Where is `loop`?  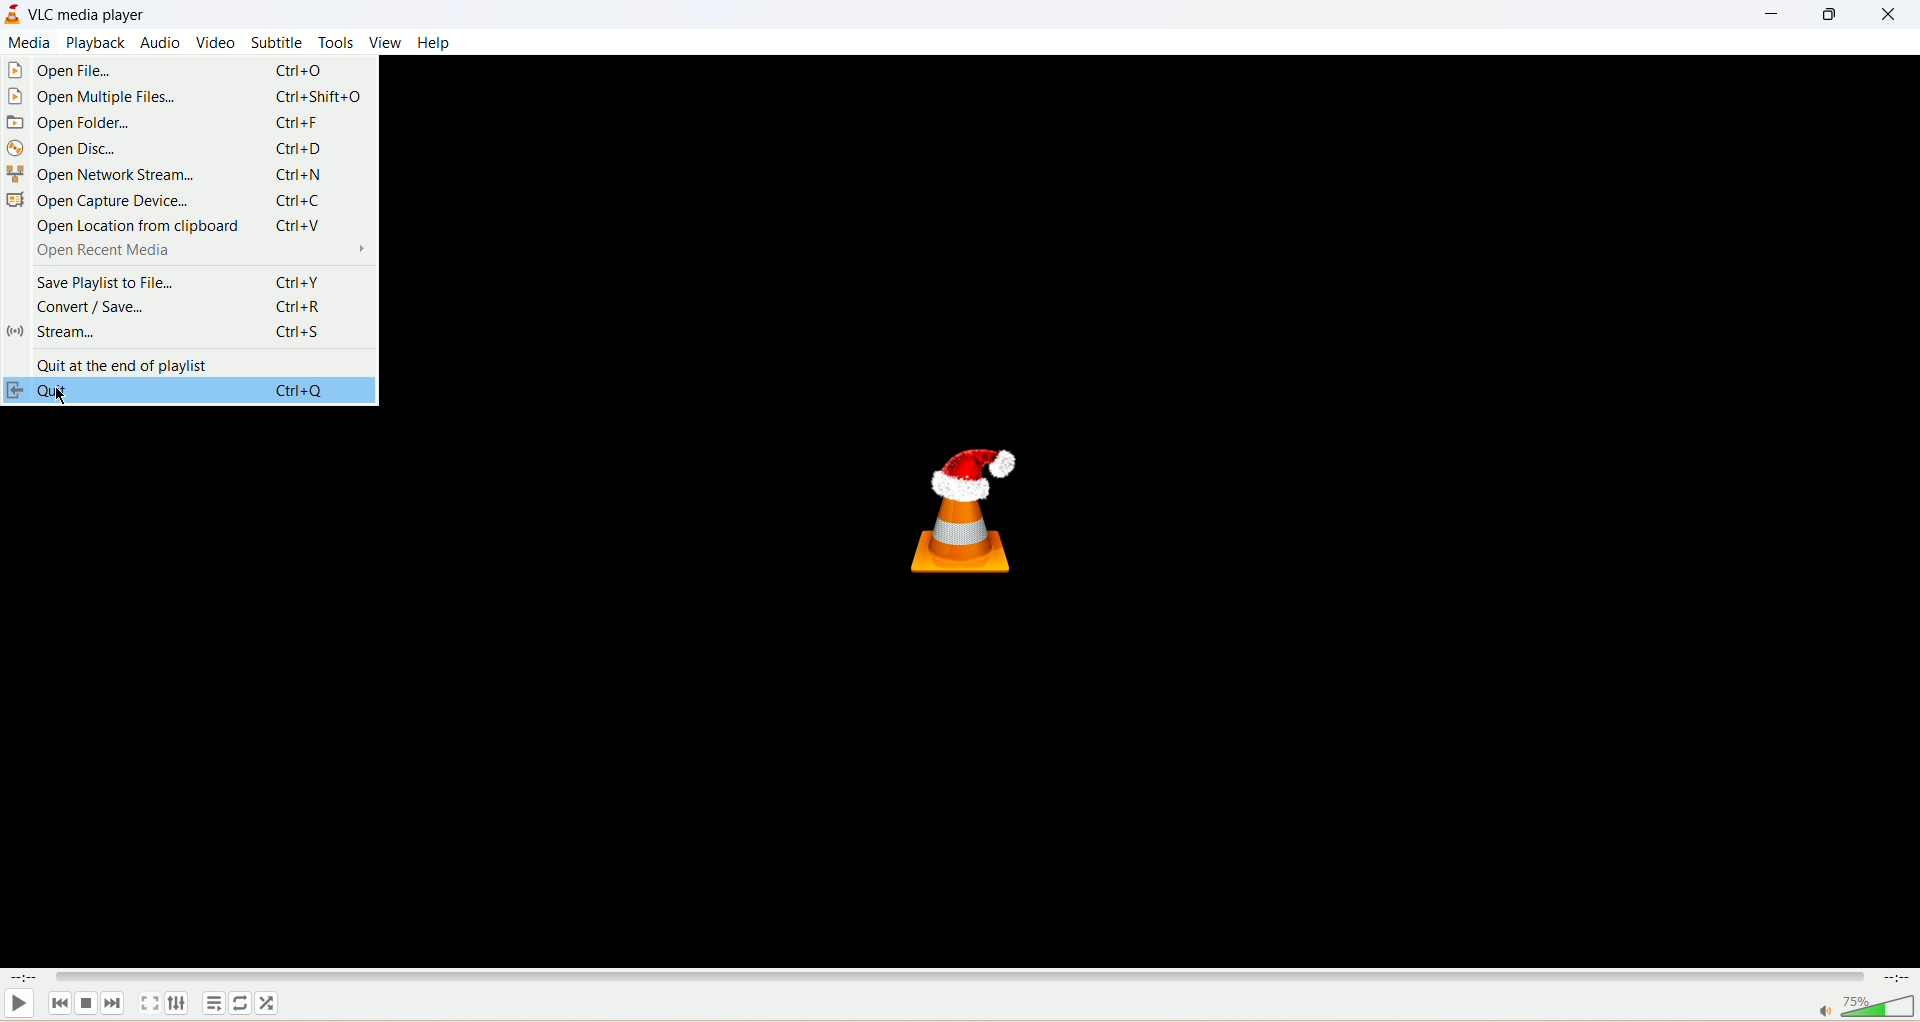 loop is located at coordinates (241, 1005).